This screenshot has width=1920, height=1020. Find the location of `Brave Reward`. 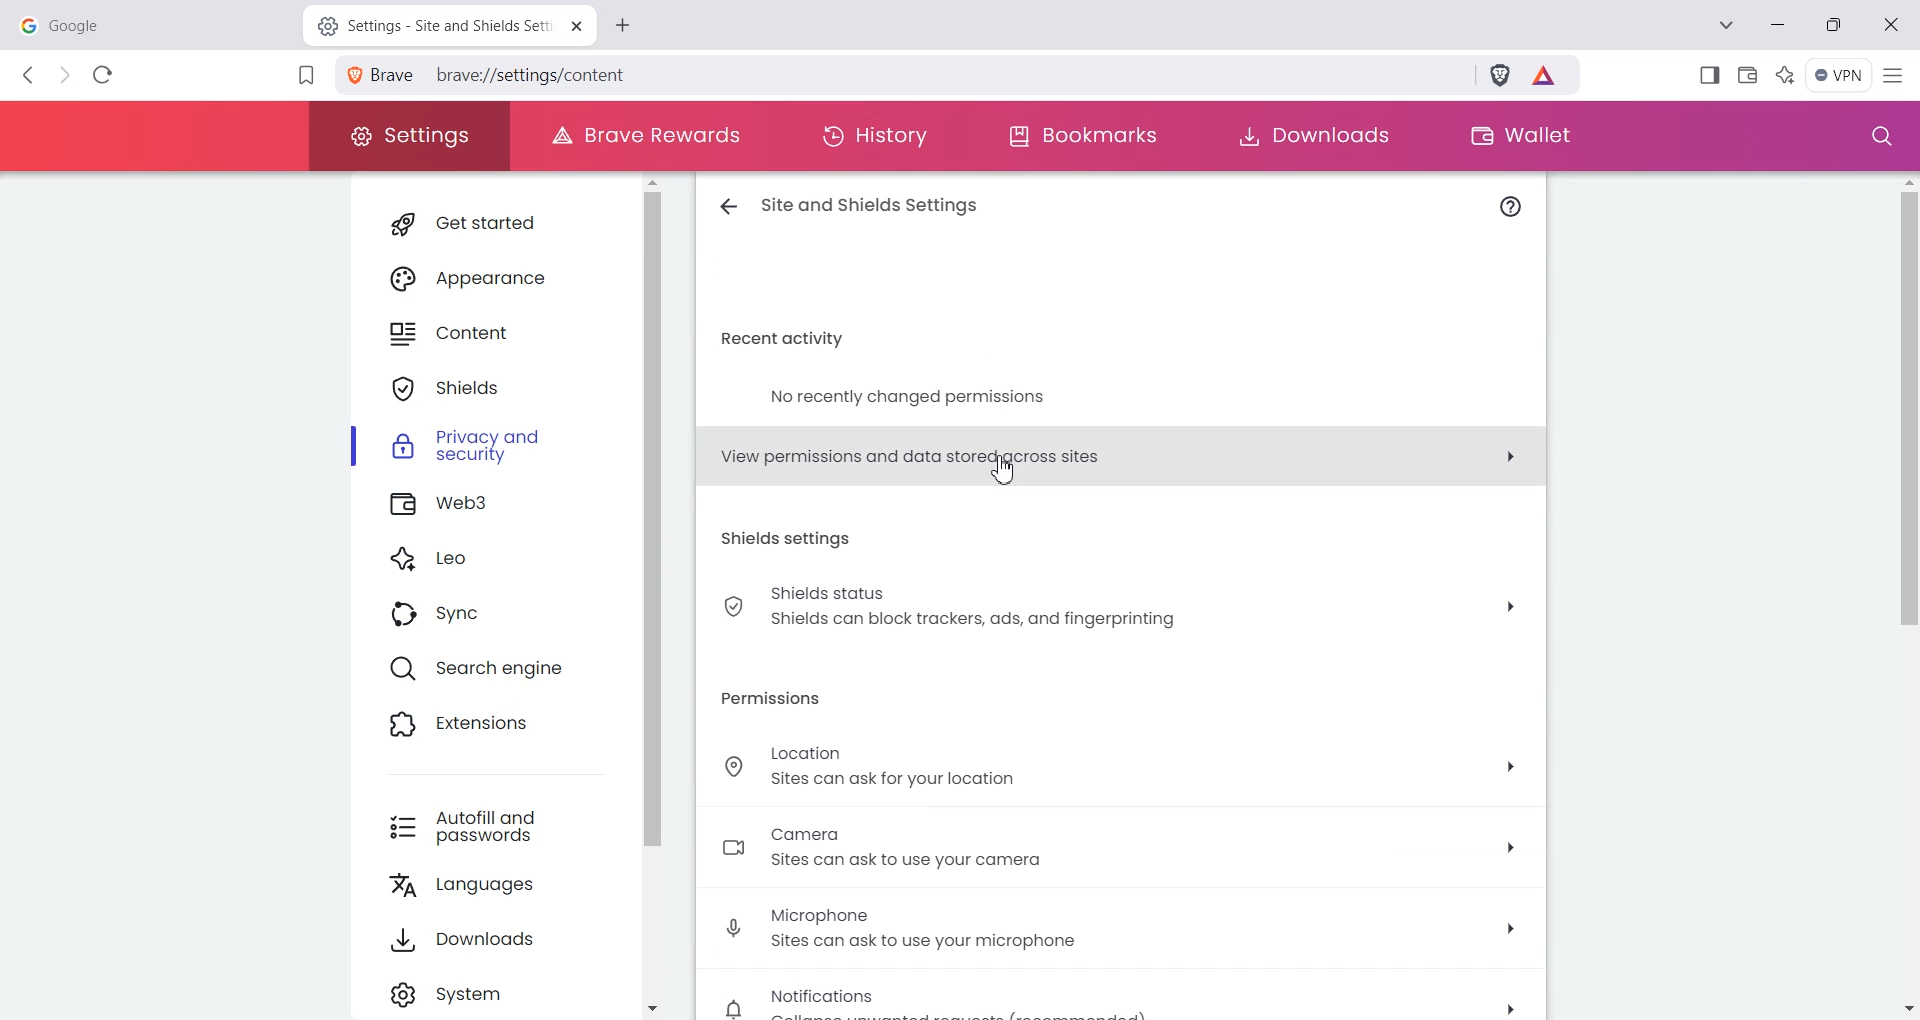

Brave Reward is located at coordinates (1546, 78).